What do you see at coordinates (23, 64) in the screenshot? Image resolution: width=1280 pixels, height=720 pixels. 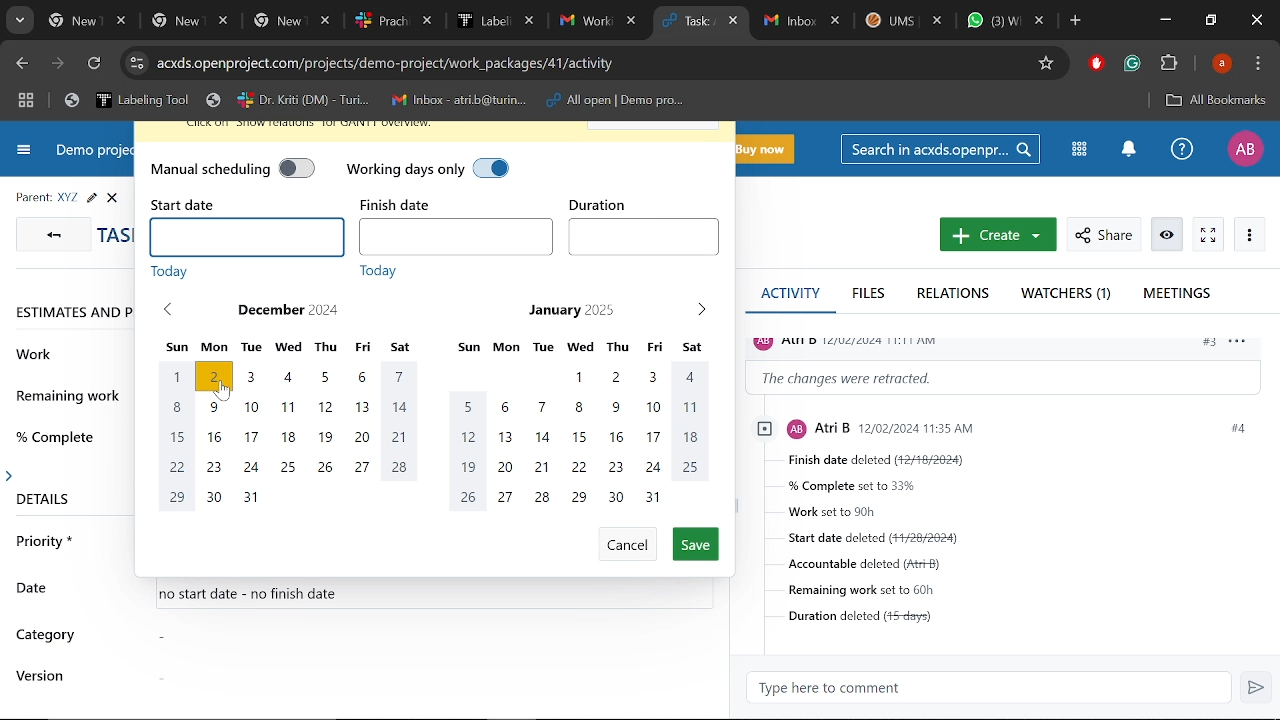 I see `Previous page` at bounding box center [23, 64].